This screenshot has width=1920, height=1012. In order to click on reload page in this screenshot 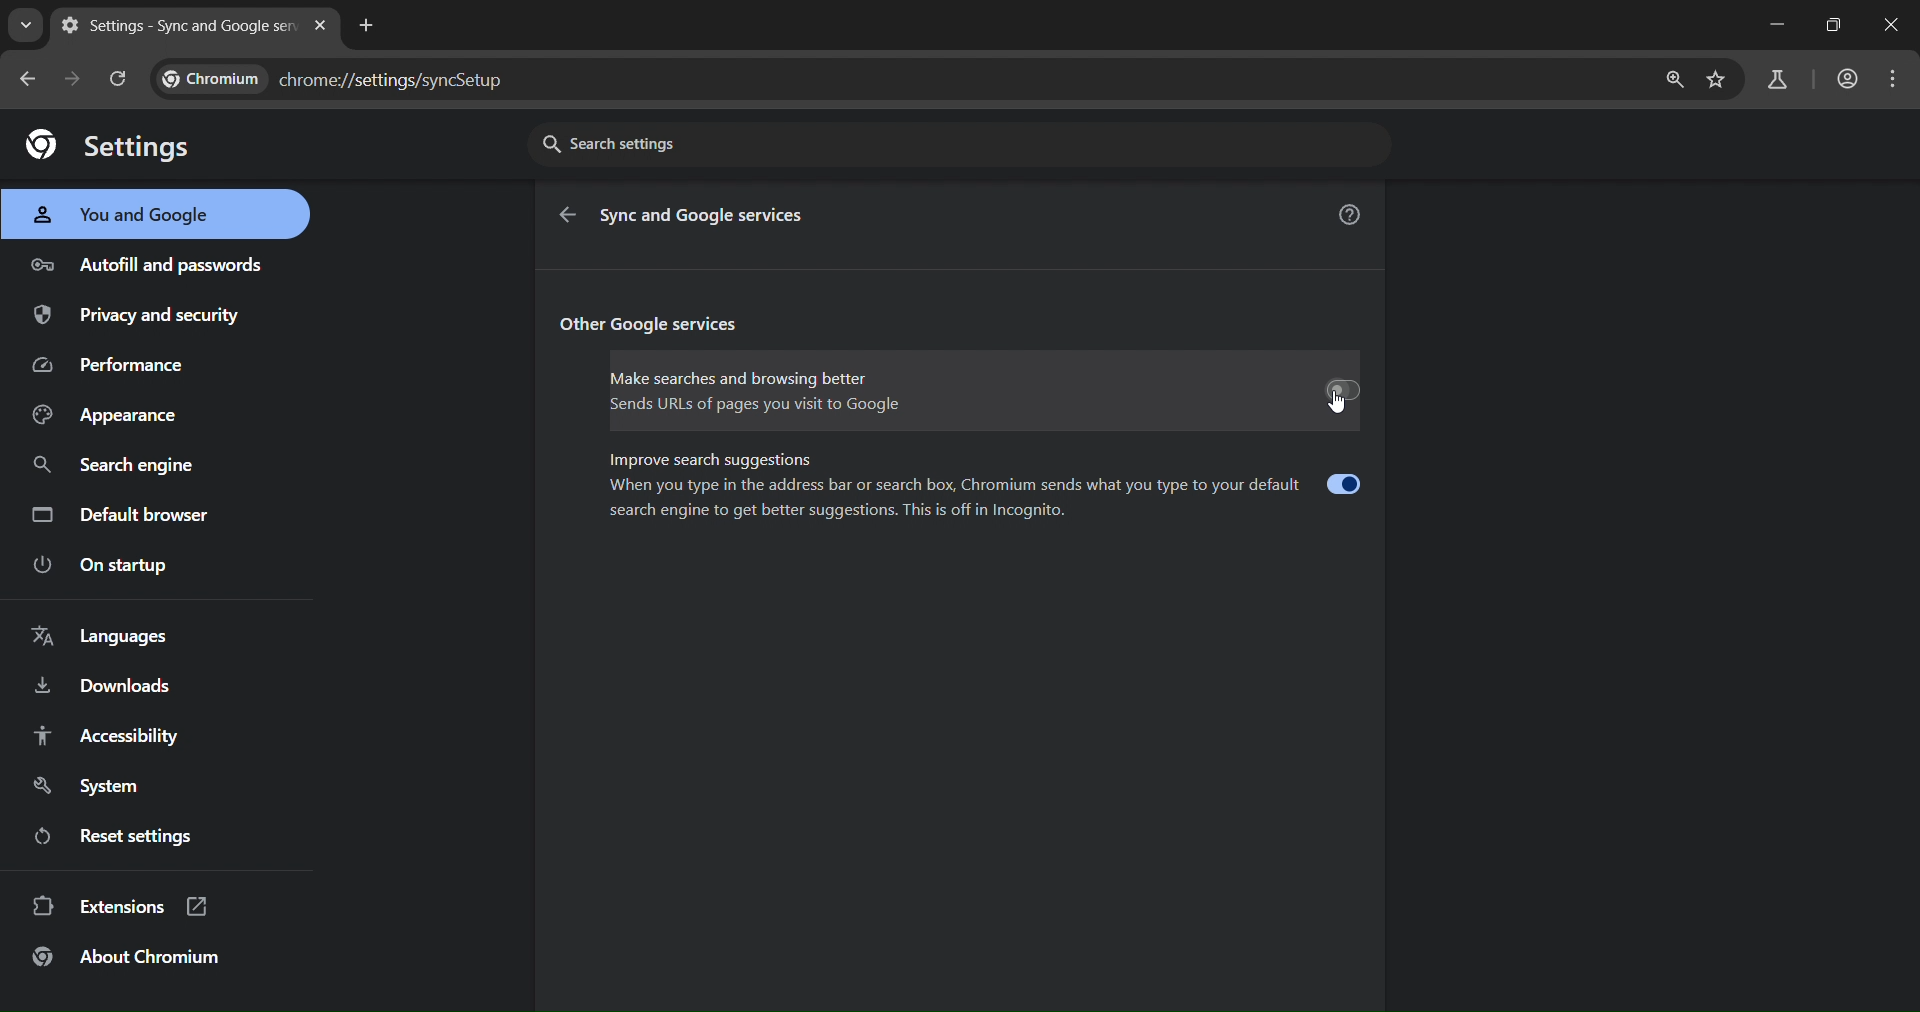, I will do `click(121, 78)`.